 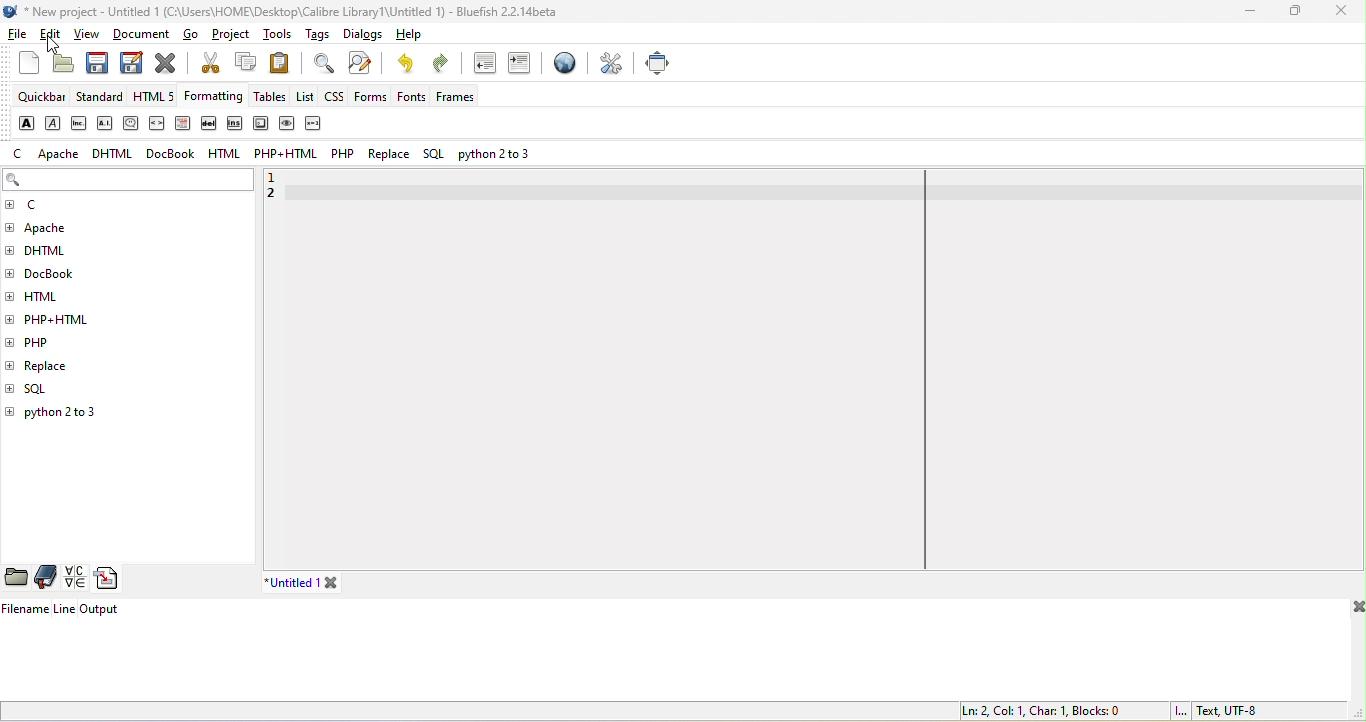 I want to click on new, so click(x=20, y=69).